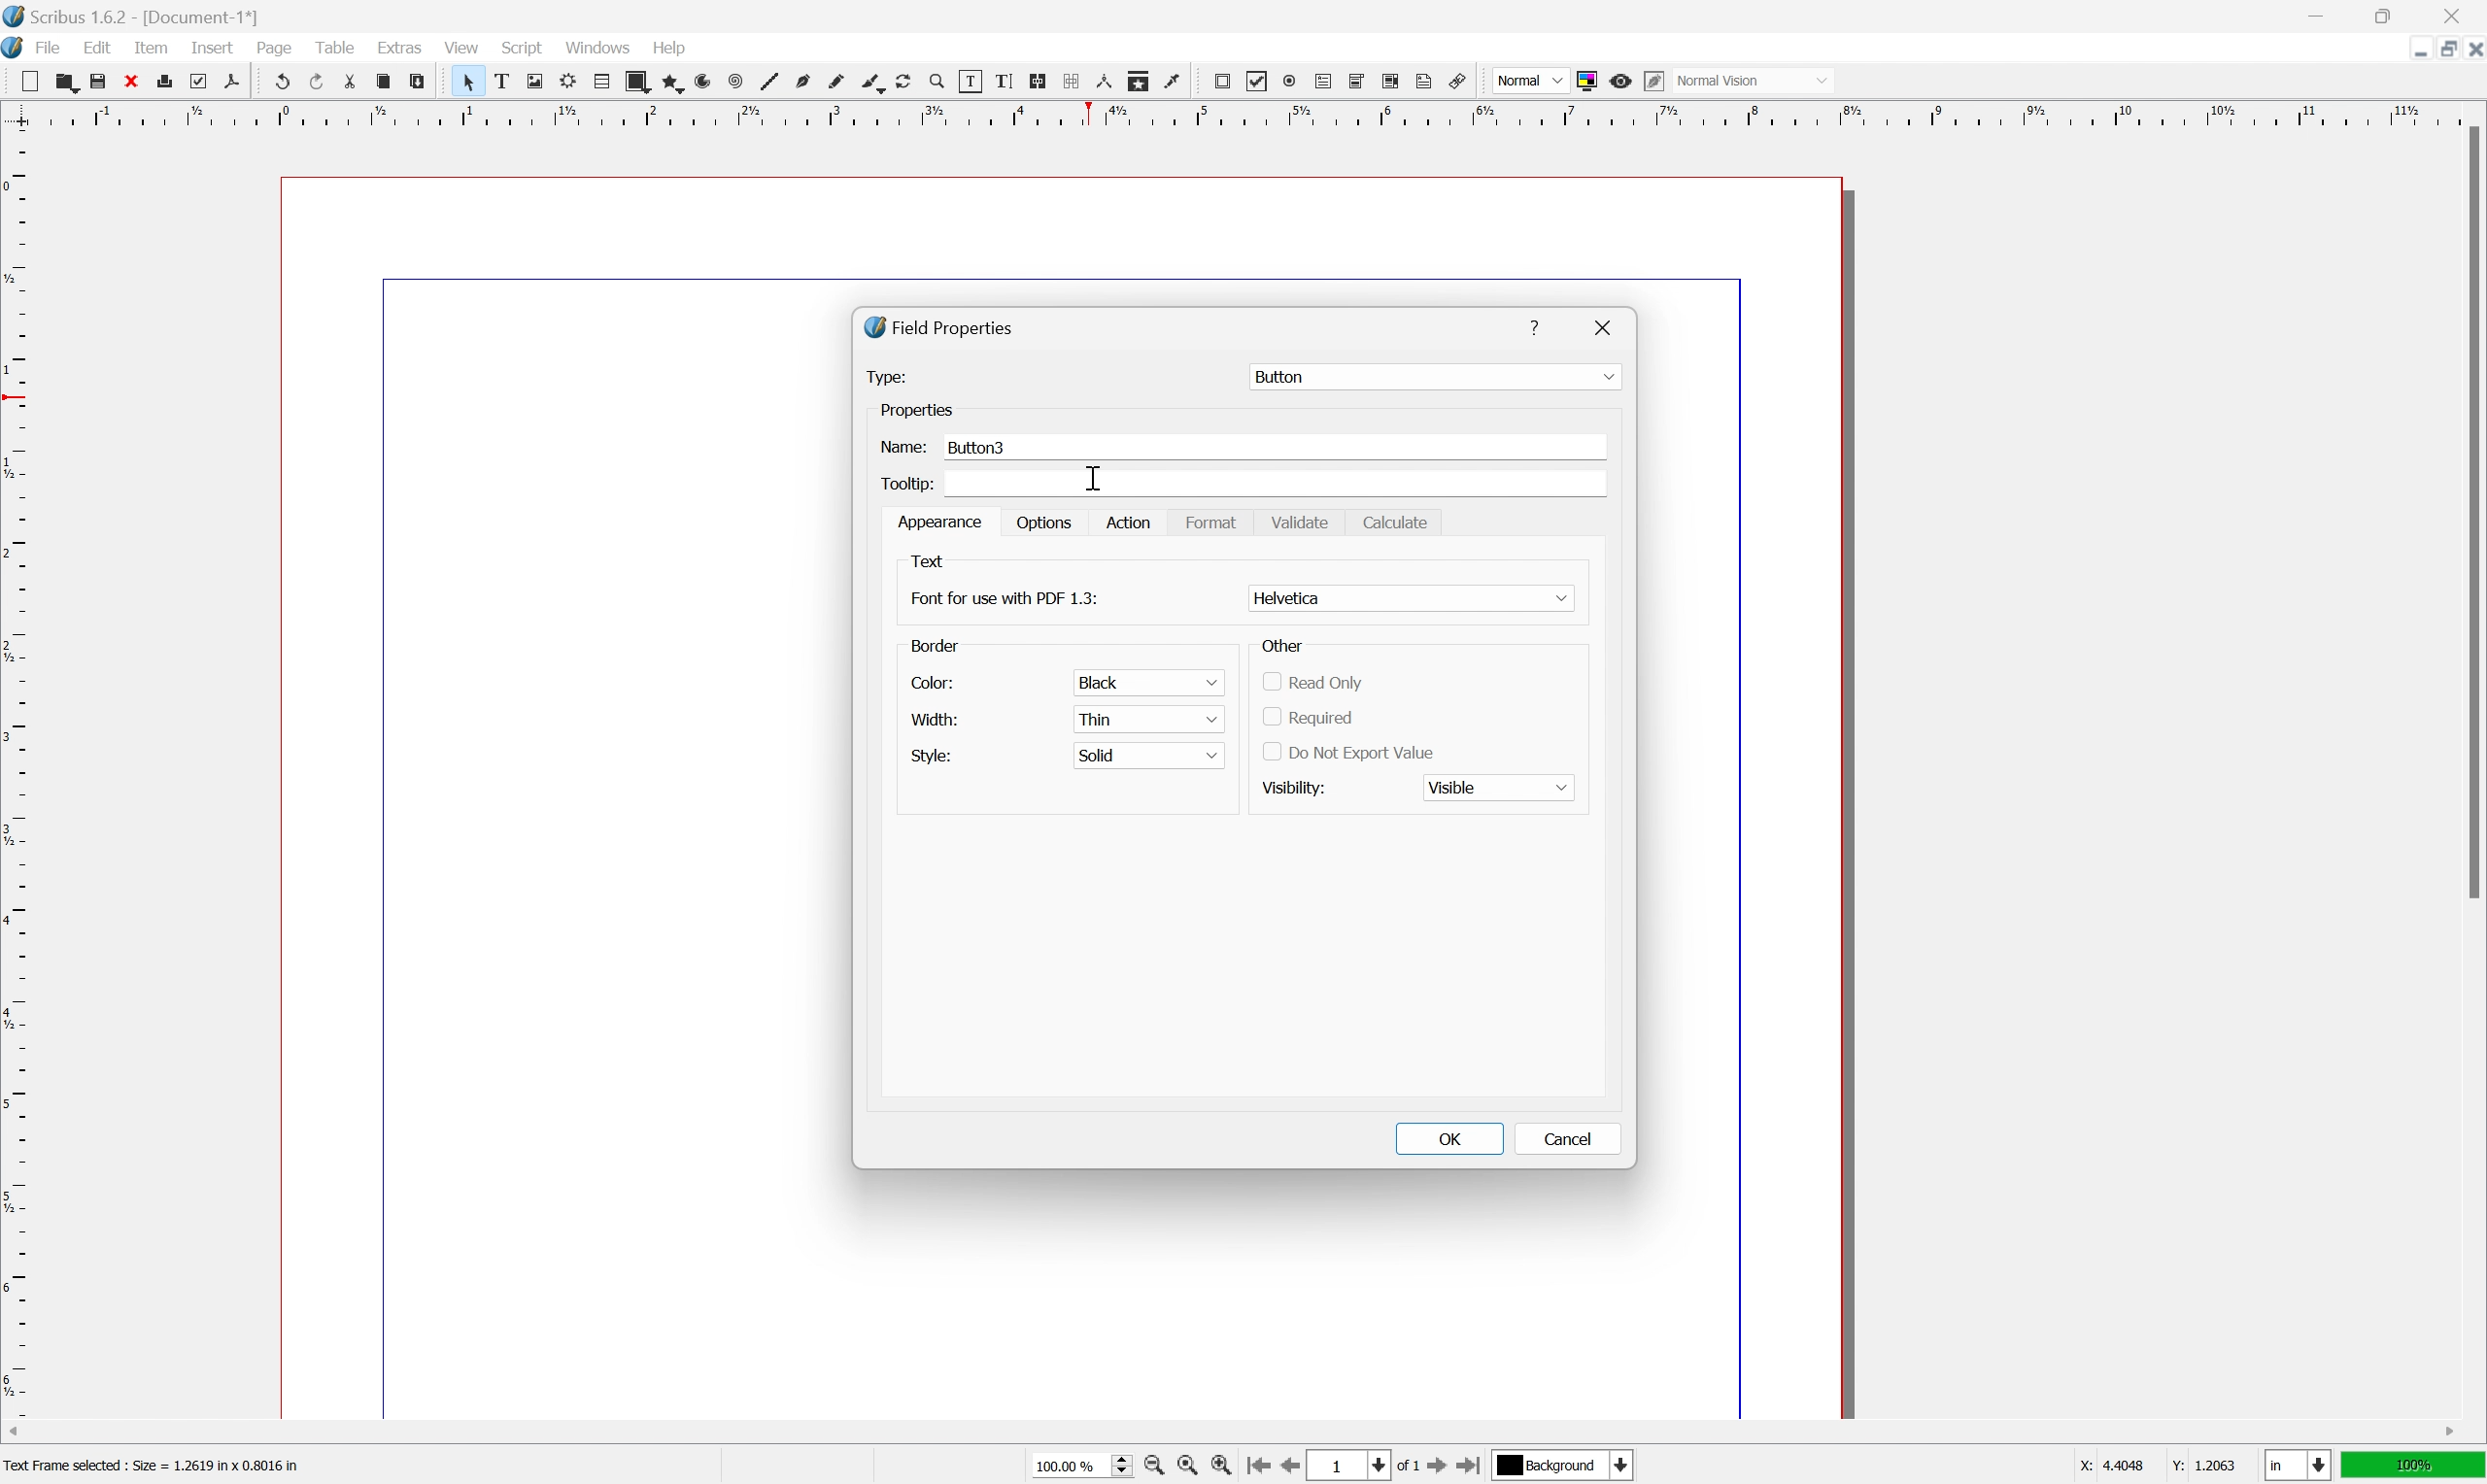  Describe the element at coordinates (1146, 682) in the screenshot. I see `black` at that location.